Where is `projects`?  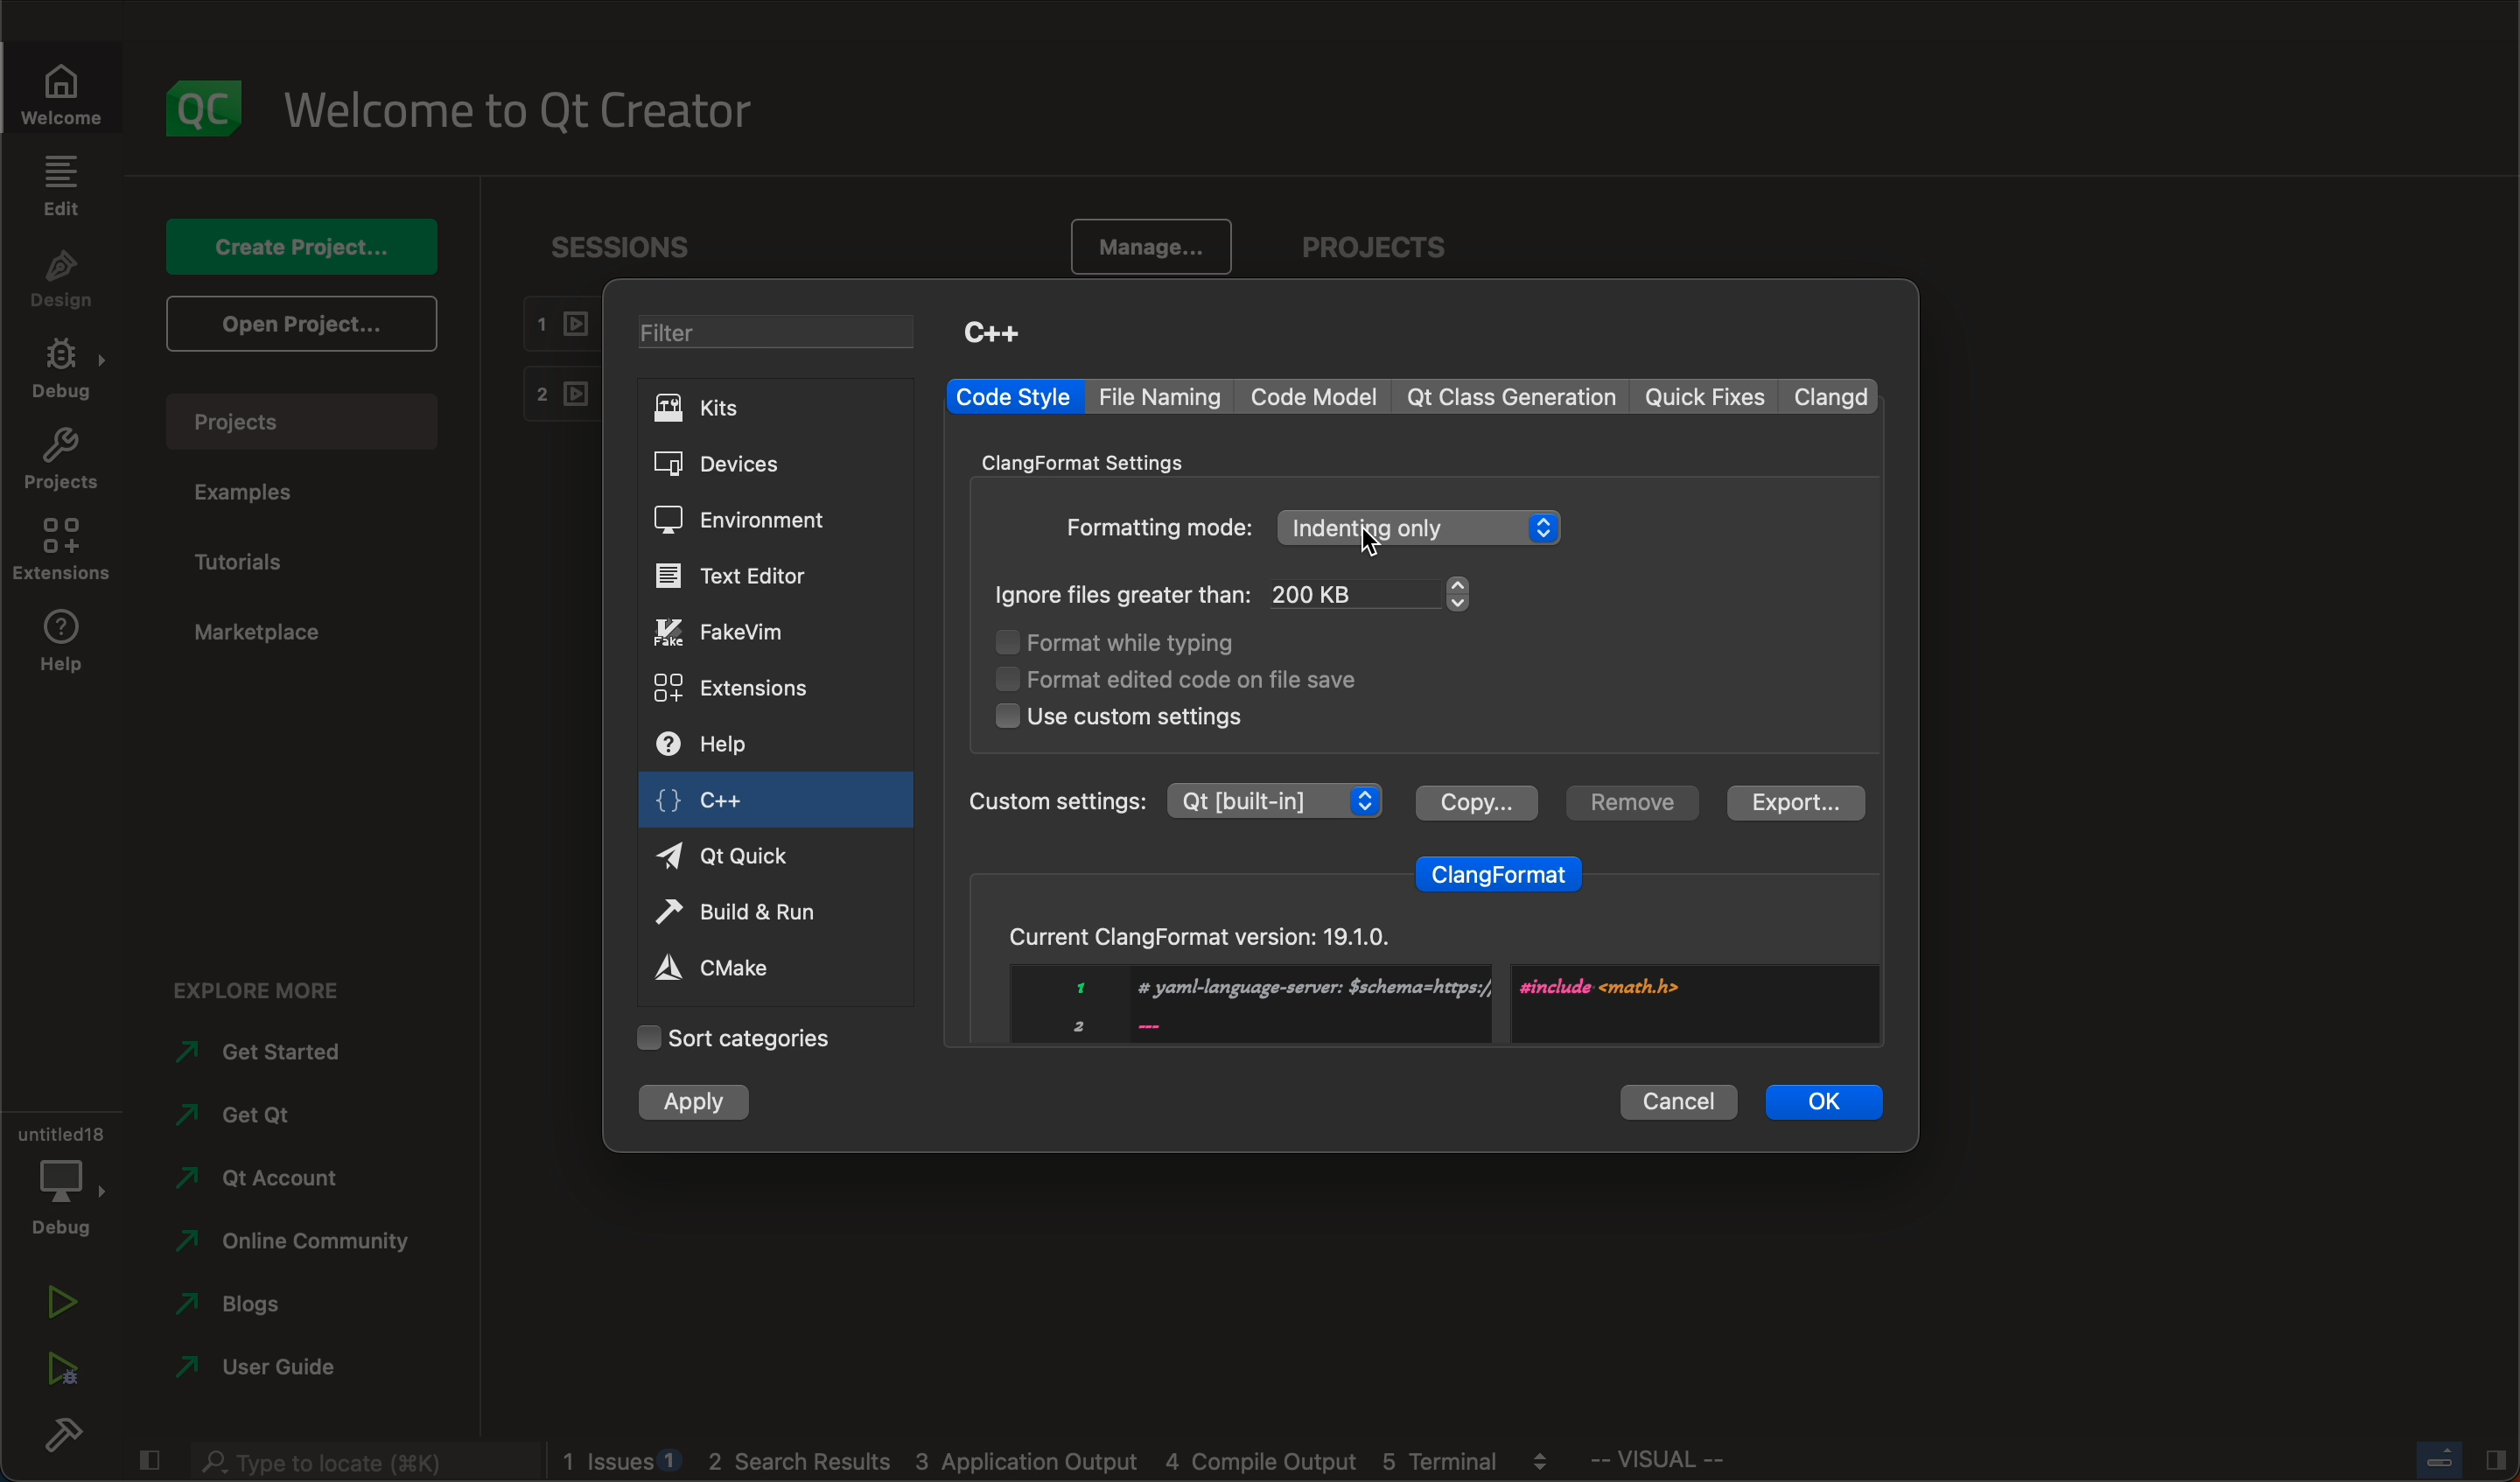
projects is located at coordinates (62, 464).